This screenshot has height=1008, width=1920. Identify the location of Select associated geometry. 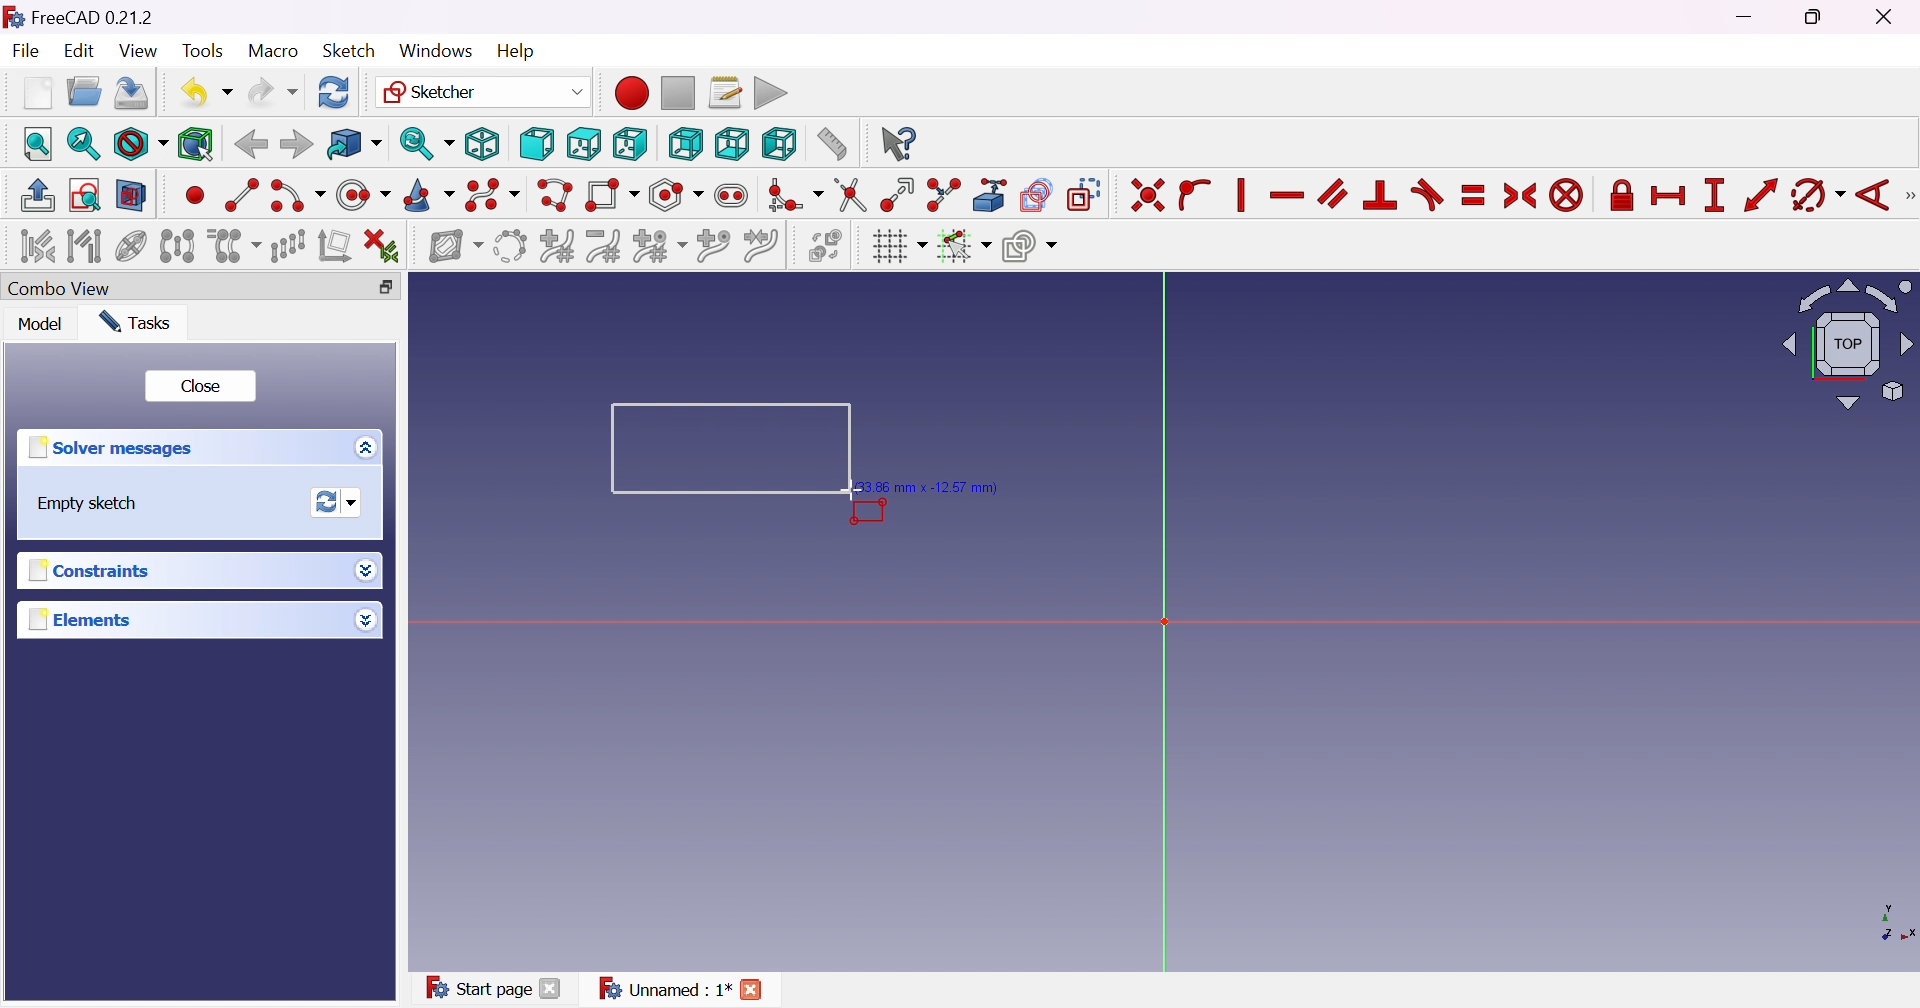
(85, 245).